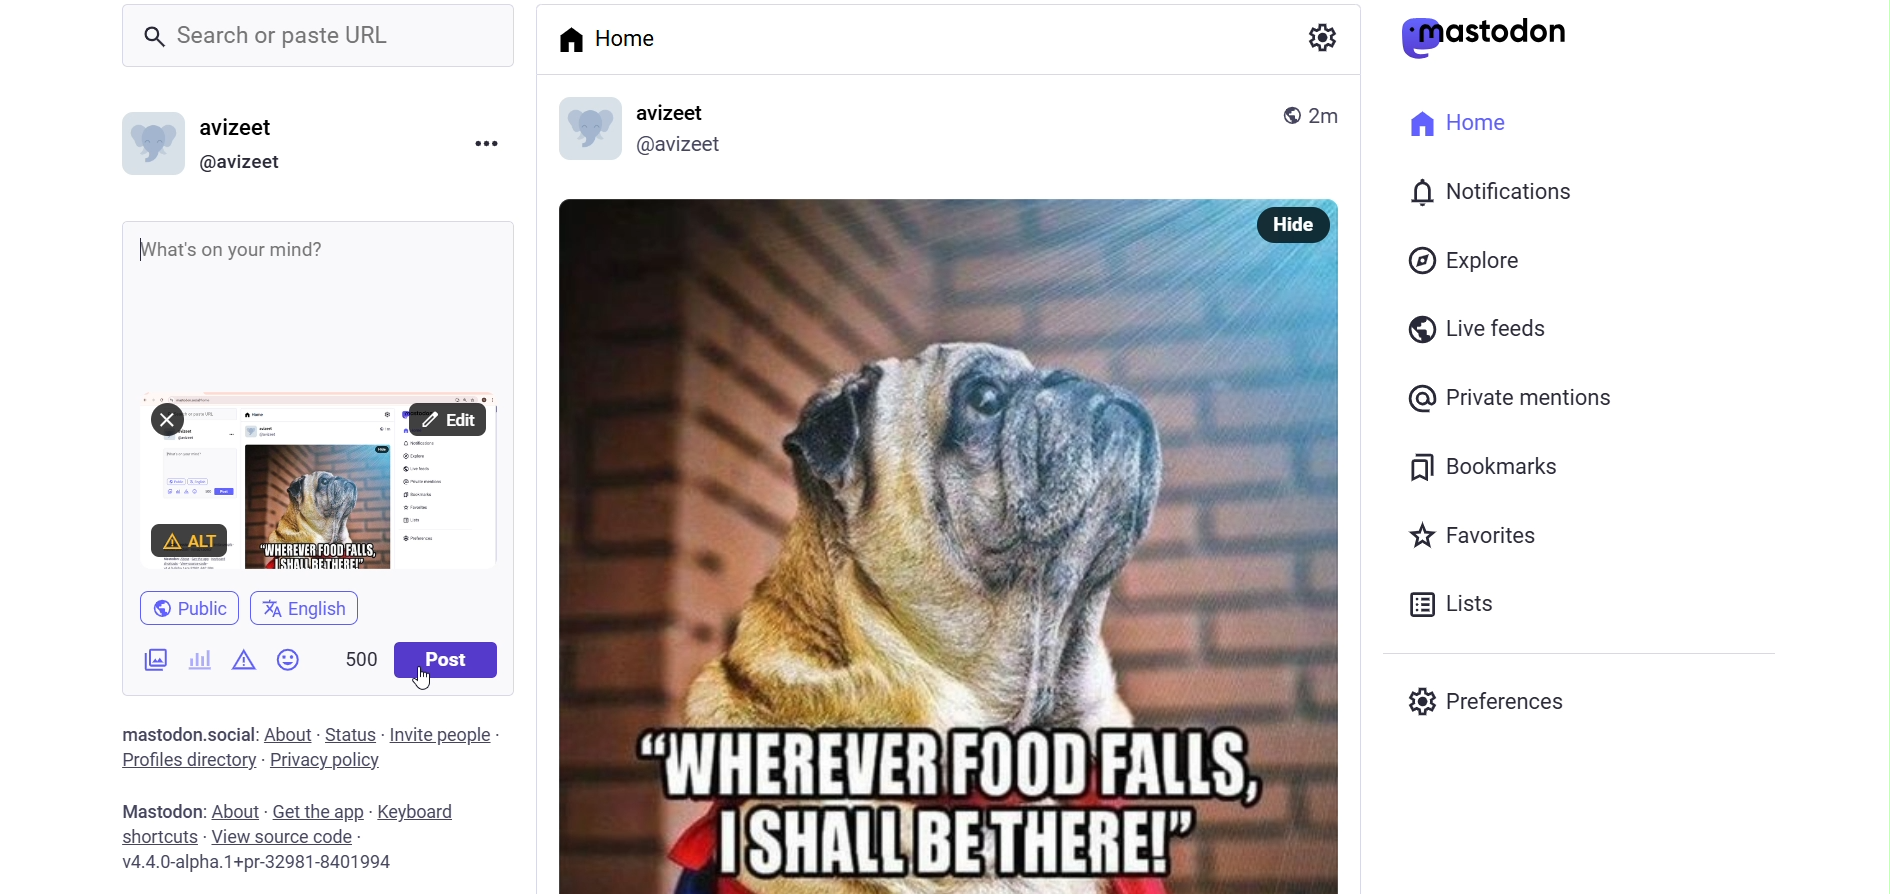 Image resolution: width=1890 pixels, height=894 pixels. I want to click on public, so click(1272, 110).